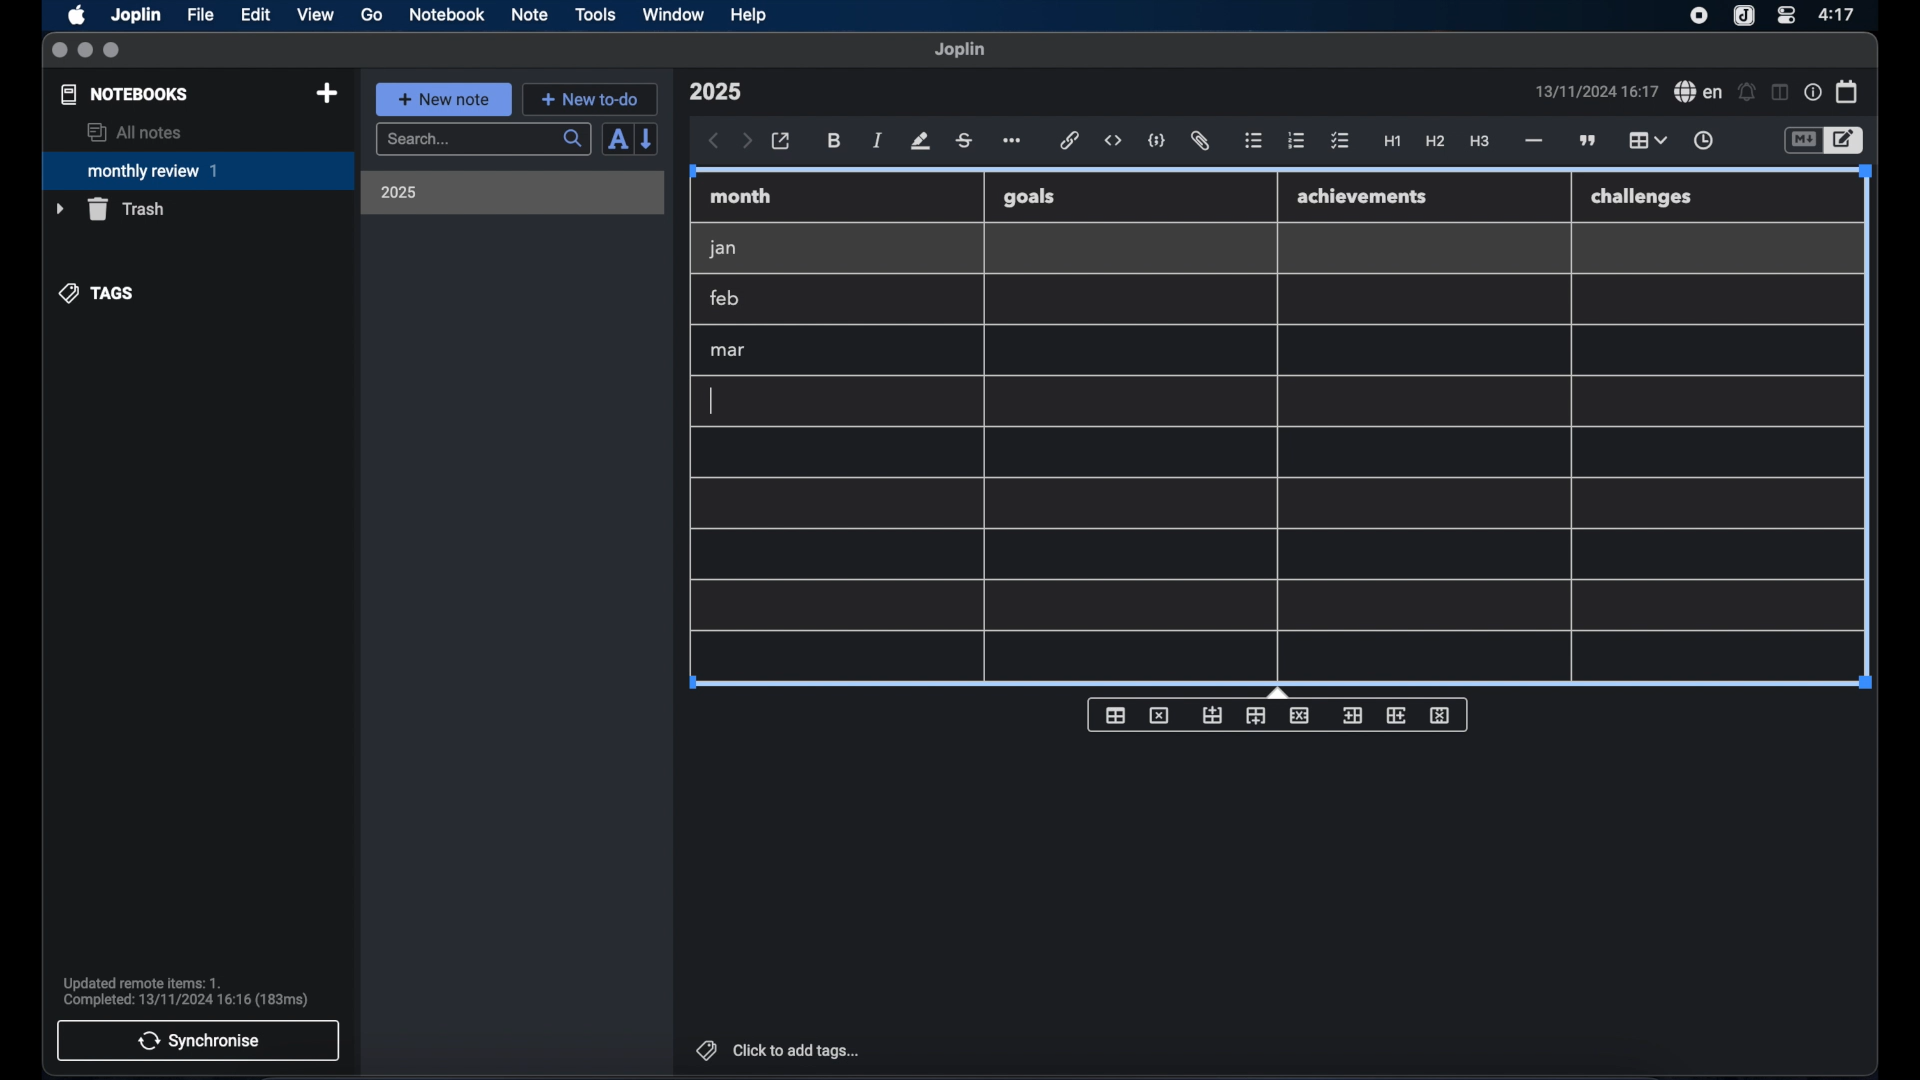 Image resolution: width=1920 pixels, height=1080 pixels. I want to click on insert row before, so click(1213, 716).